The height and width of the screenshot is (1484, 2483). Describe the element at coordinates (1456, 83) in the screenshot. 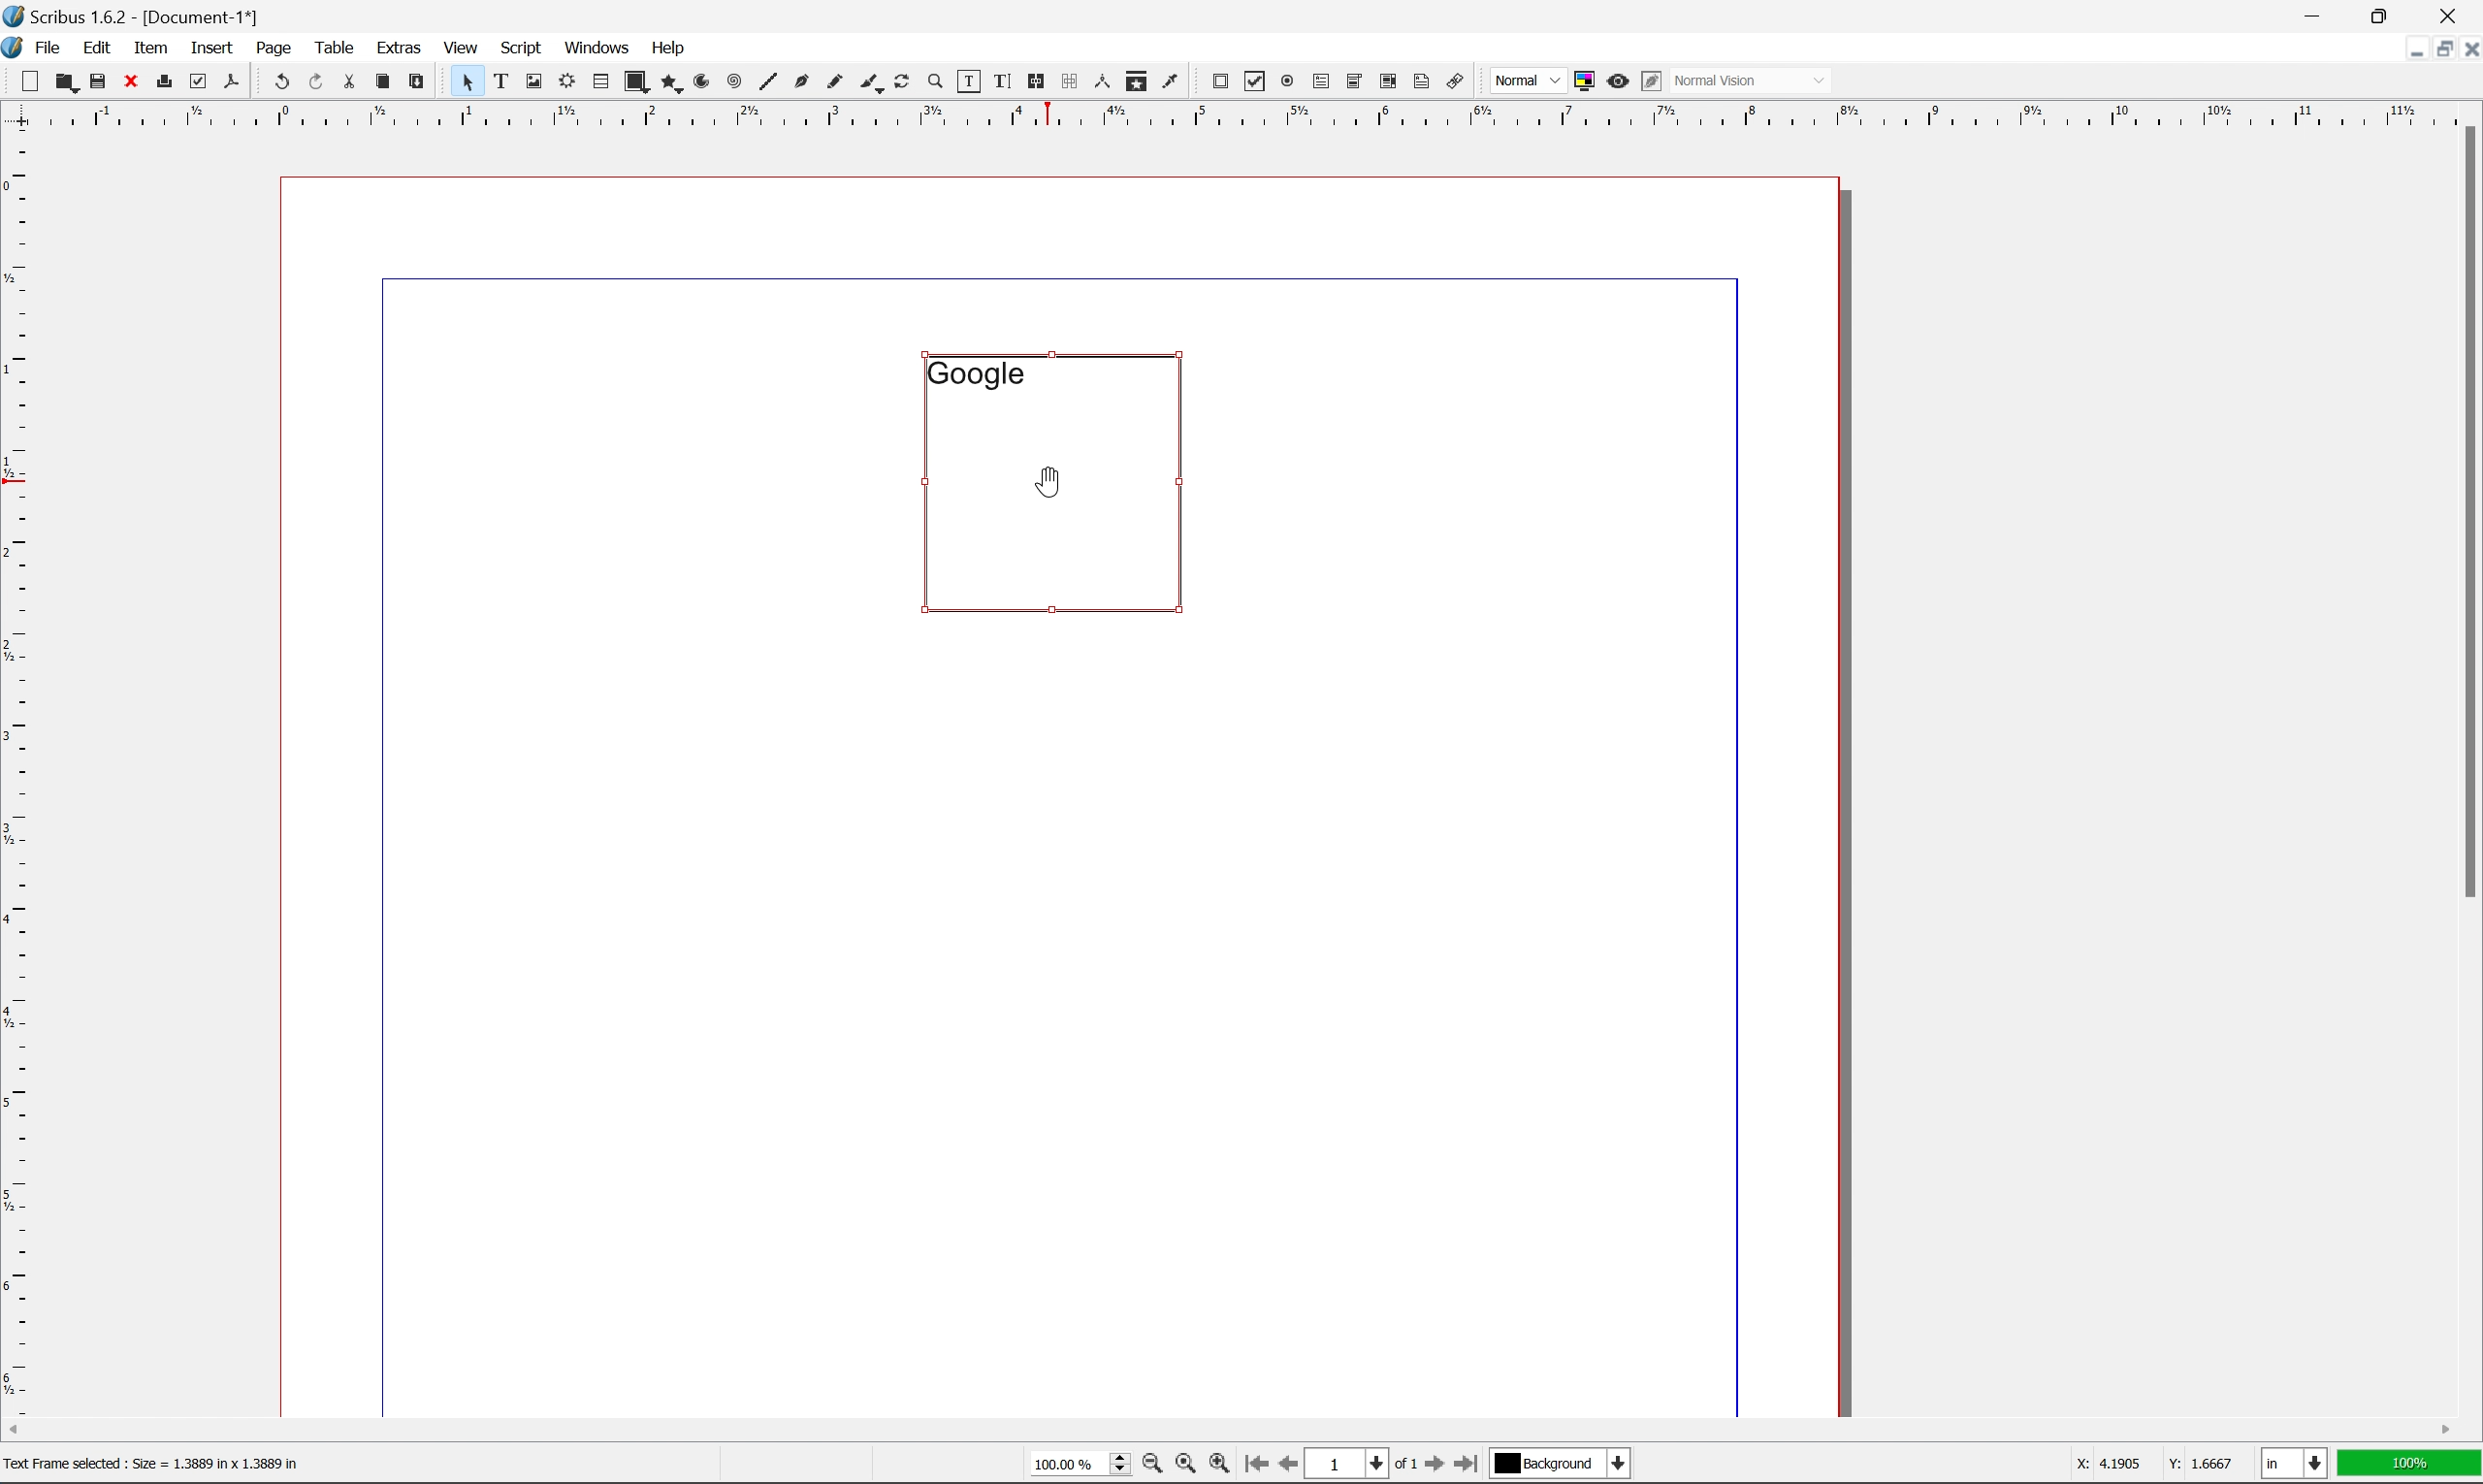

I see `link annotation` at that location.